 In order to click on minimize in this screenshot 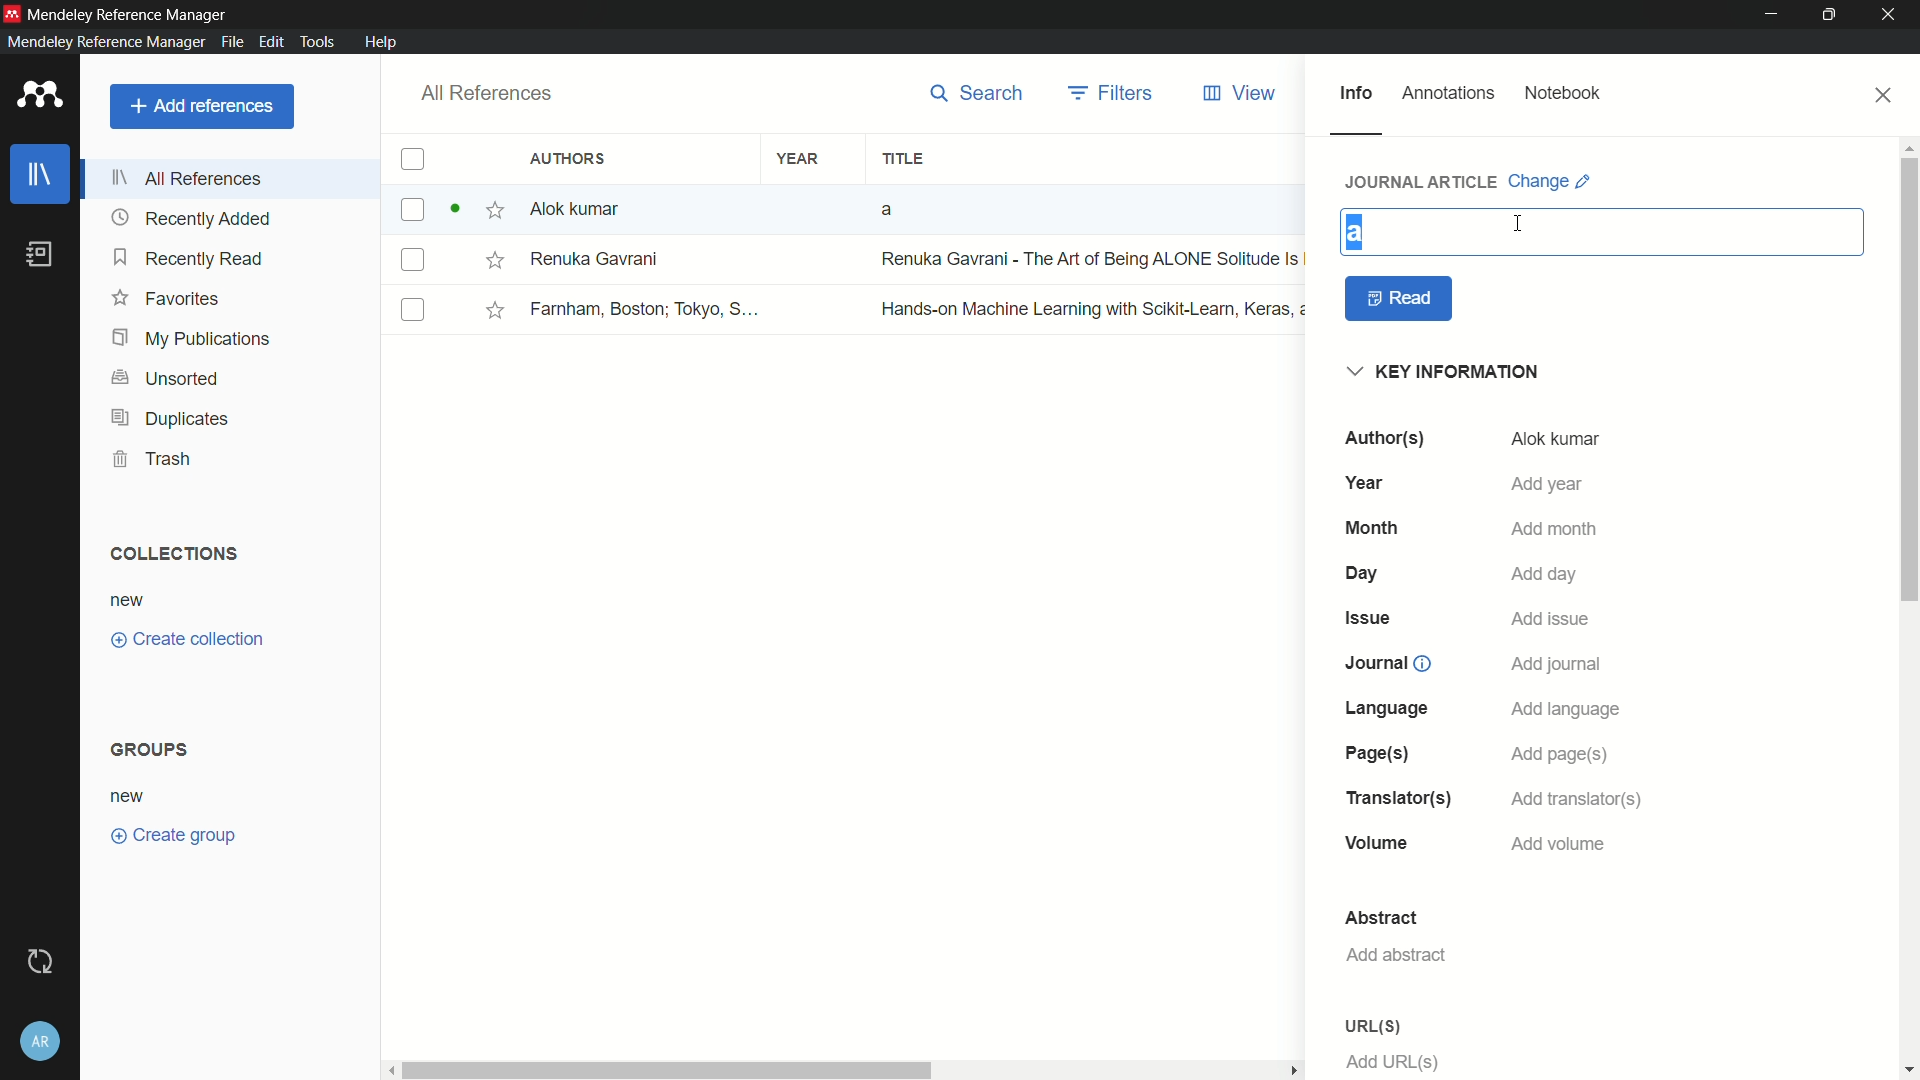, I will do `click(1772, 15)`.